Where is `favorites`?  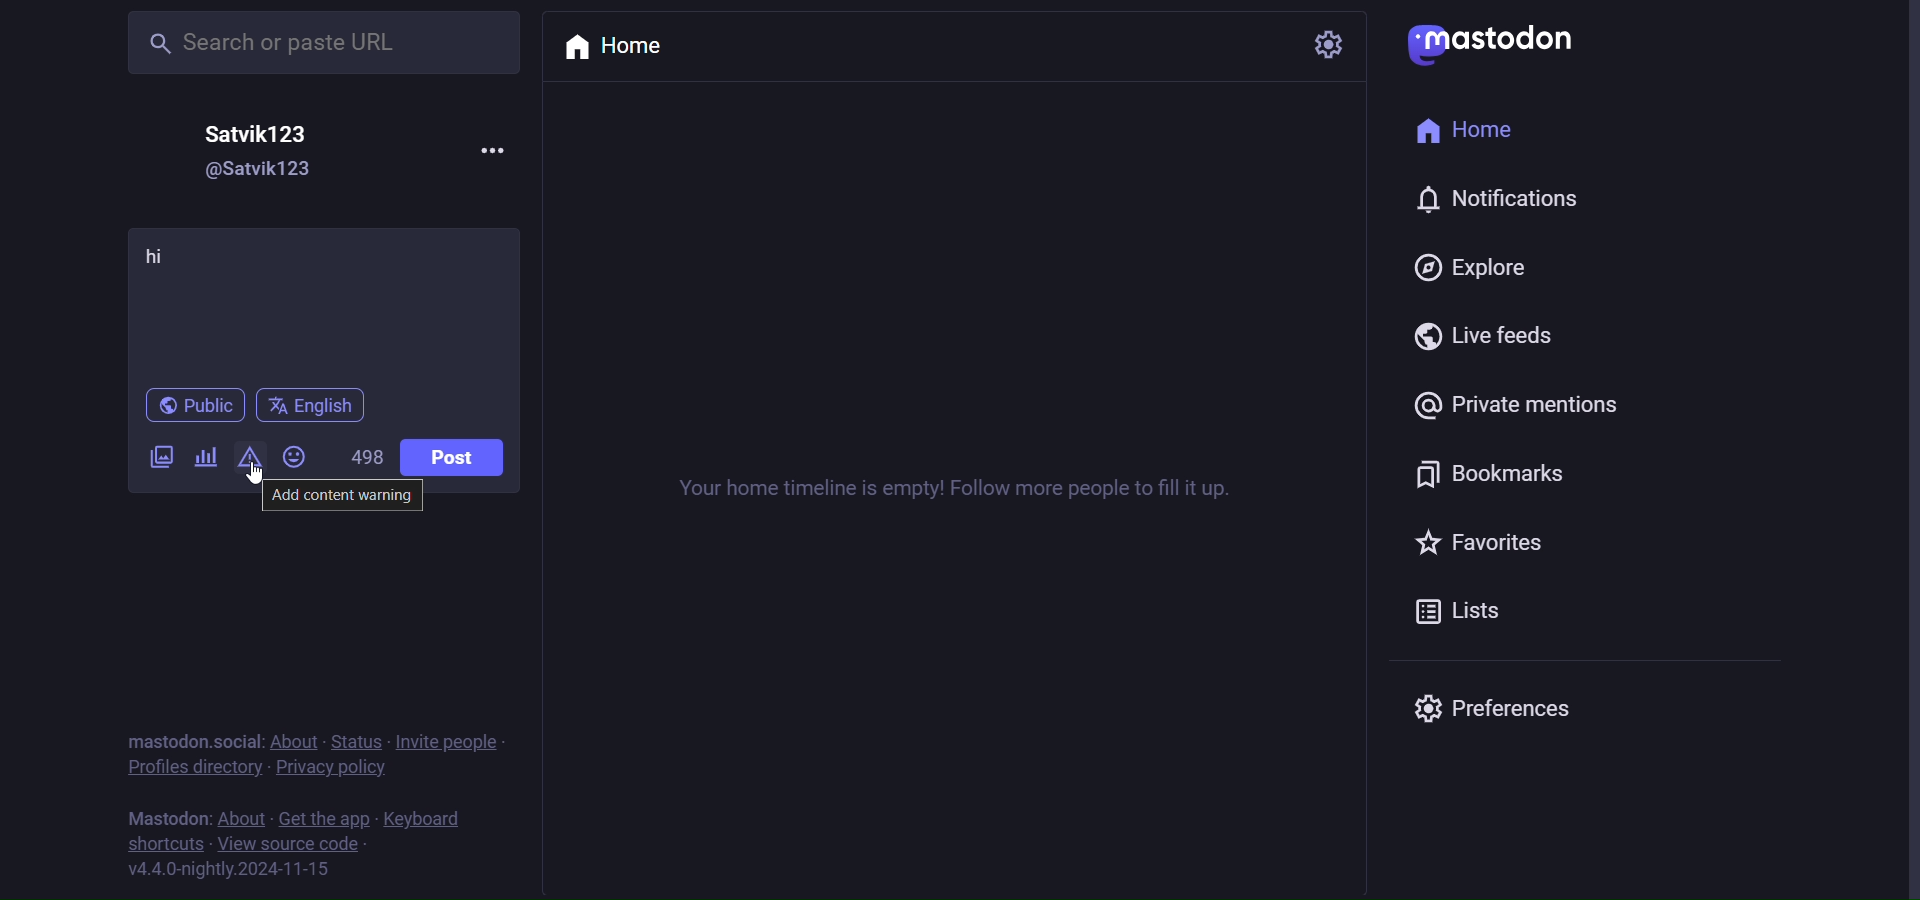 favorites is located at coordinates (1485, 544).